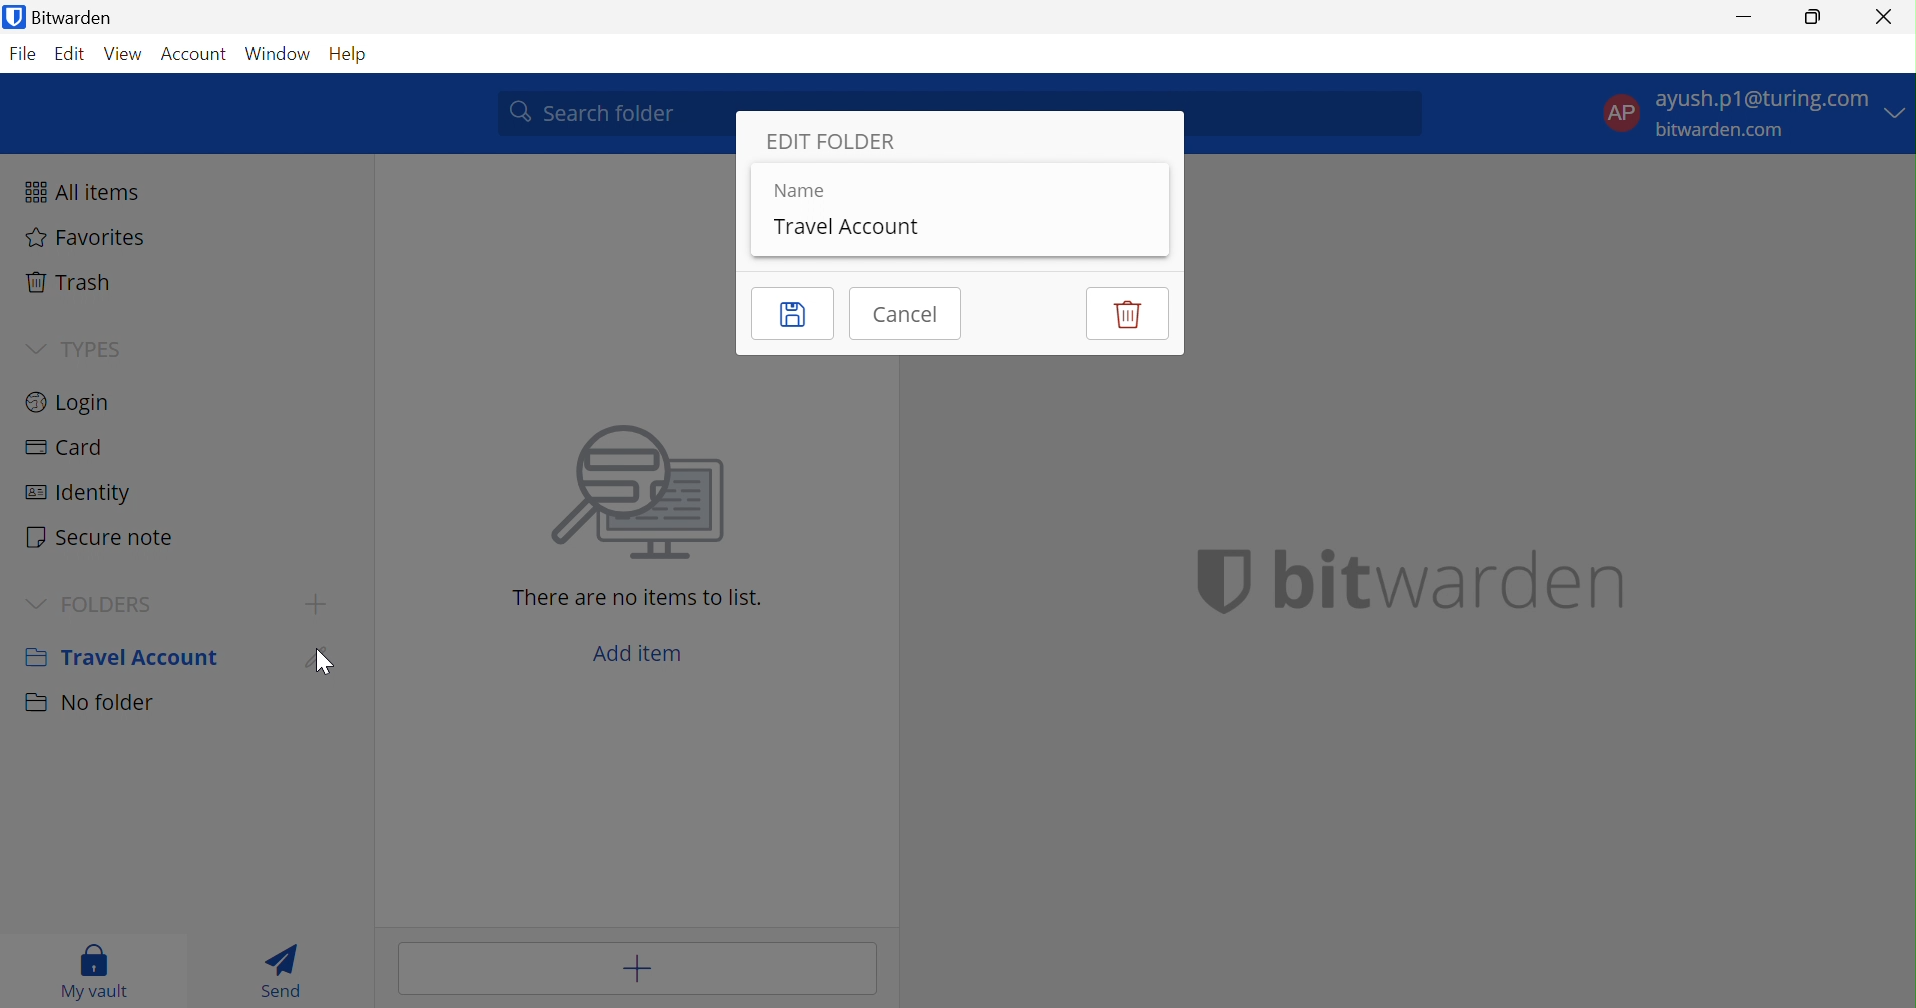  What do you see at coordinates (640, 495) in the screenshot?
I see `searching for file image` at bounding box center [640, 495].